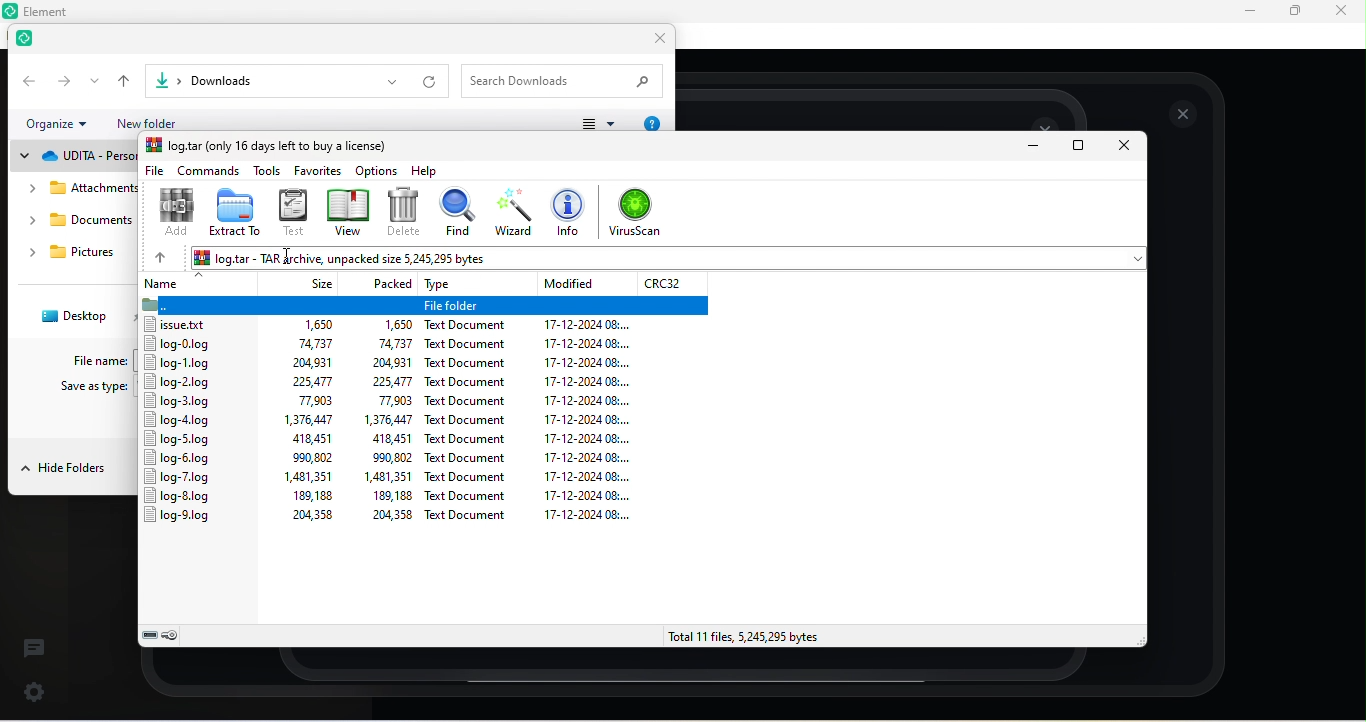 The width and height of the screenshot is (1366, 722). Describe the element at coordinates (466, 494) in the screenshot. I see `Text document` at that location.